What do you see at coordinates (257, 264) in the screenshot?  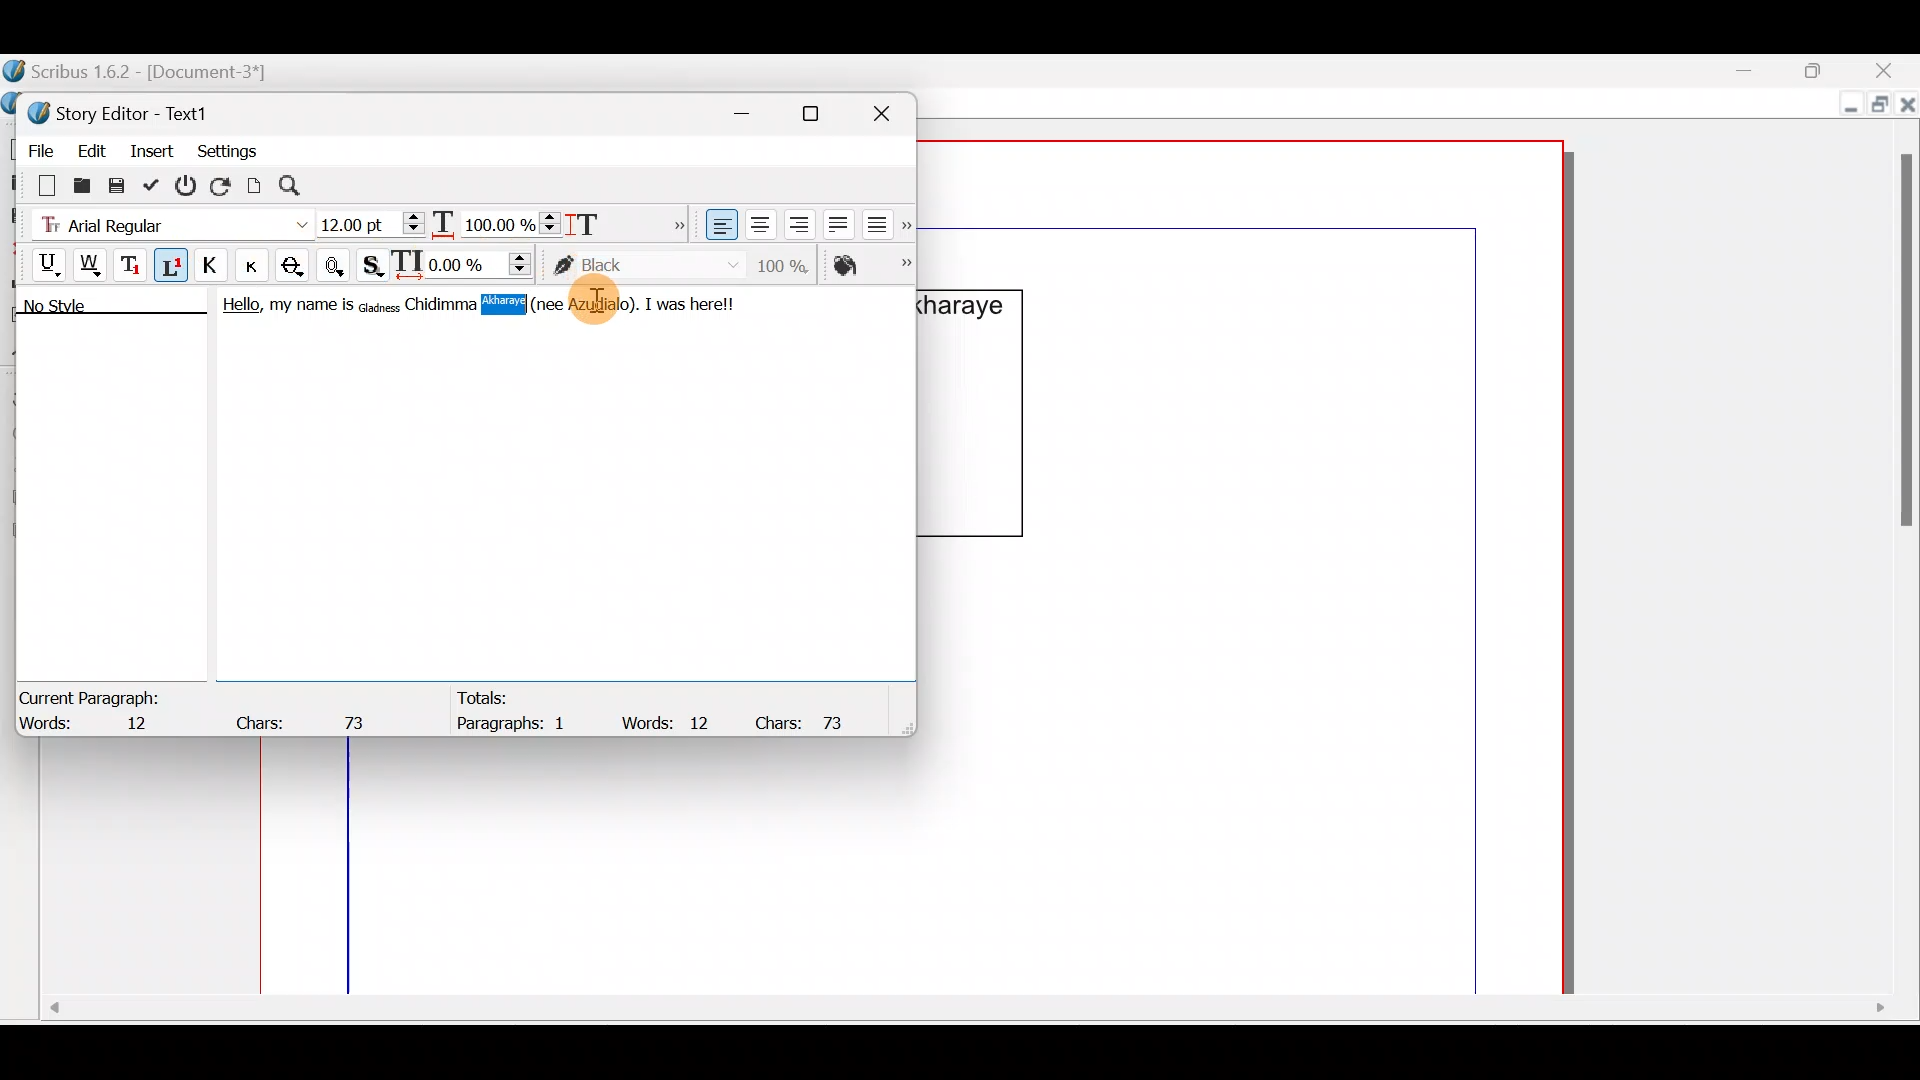 I see `Small caps` at bounding box center [257, 264].